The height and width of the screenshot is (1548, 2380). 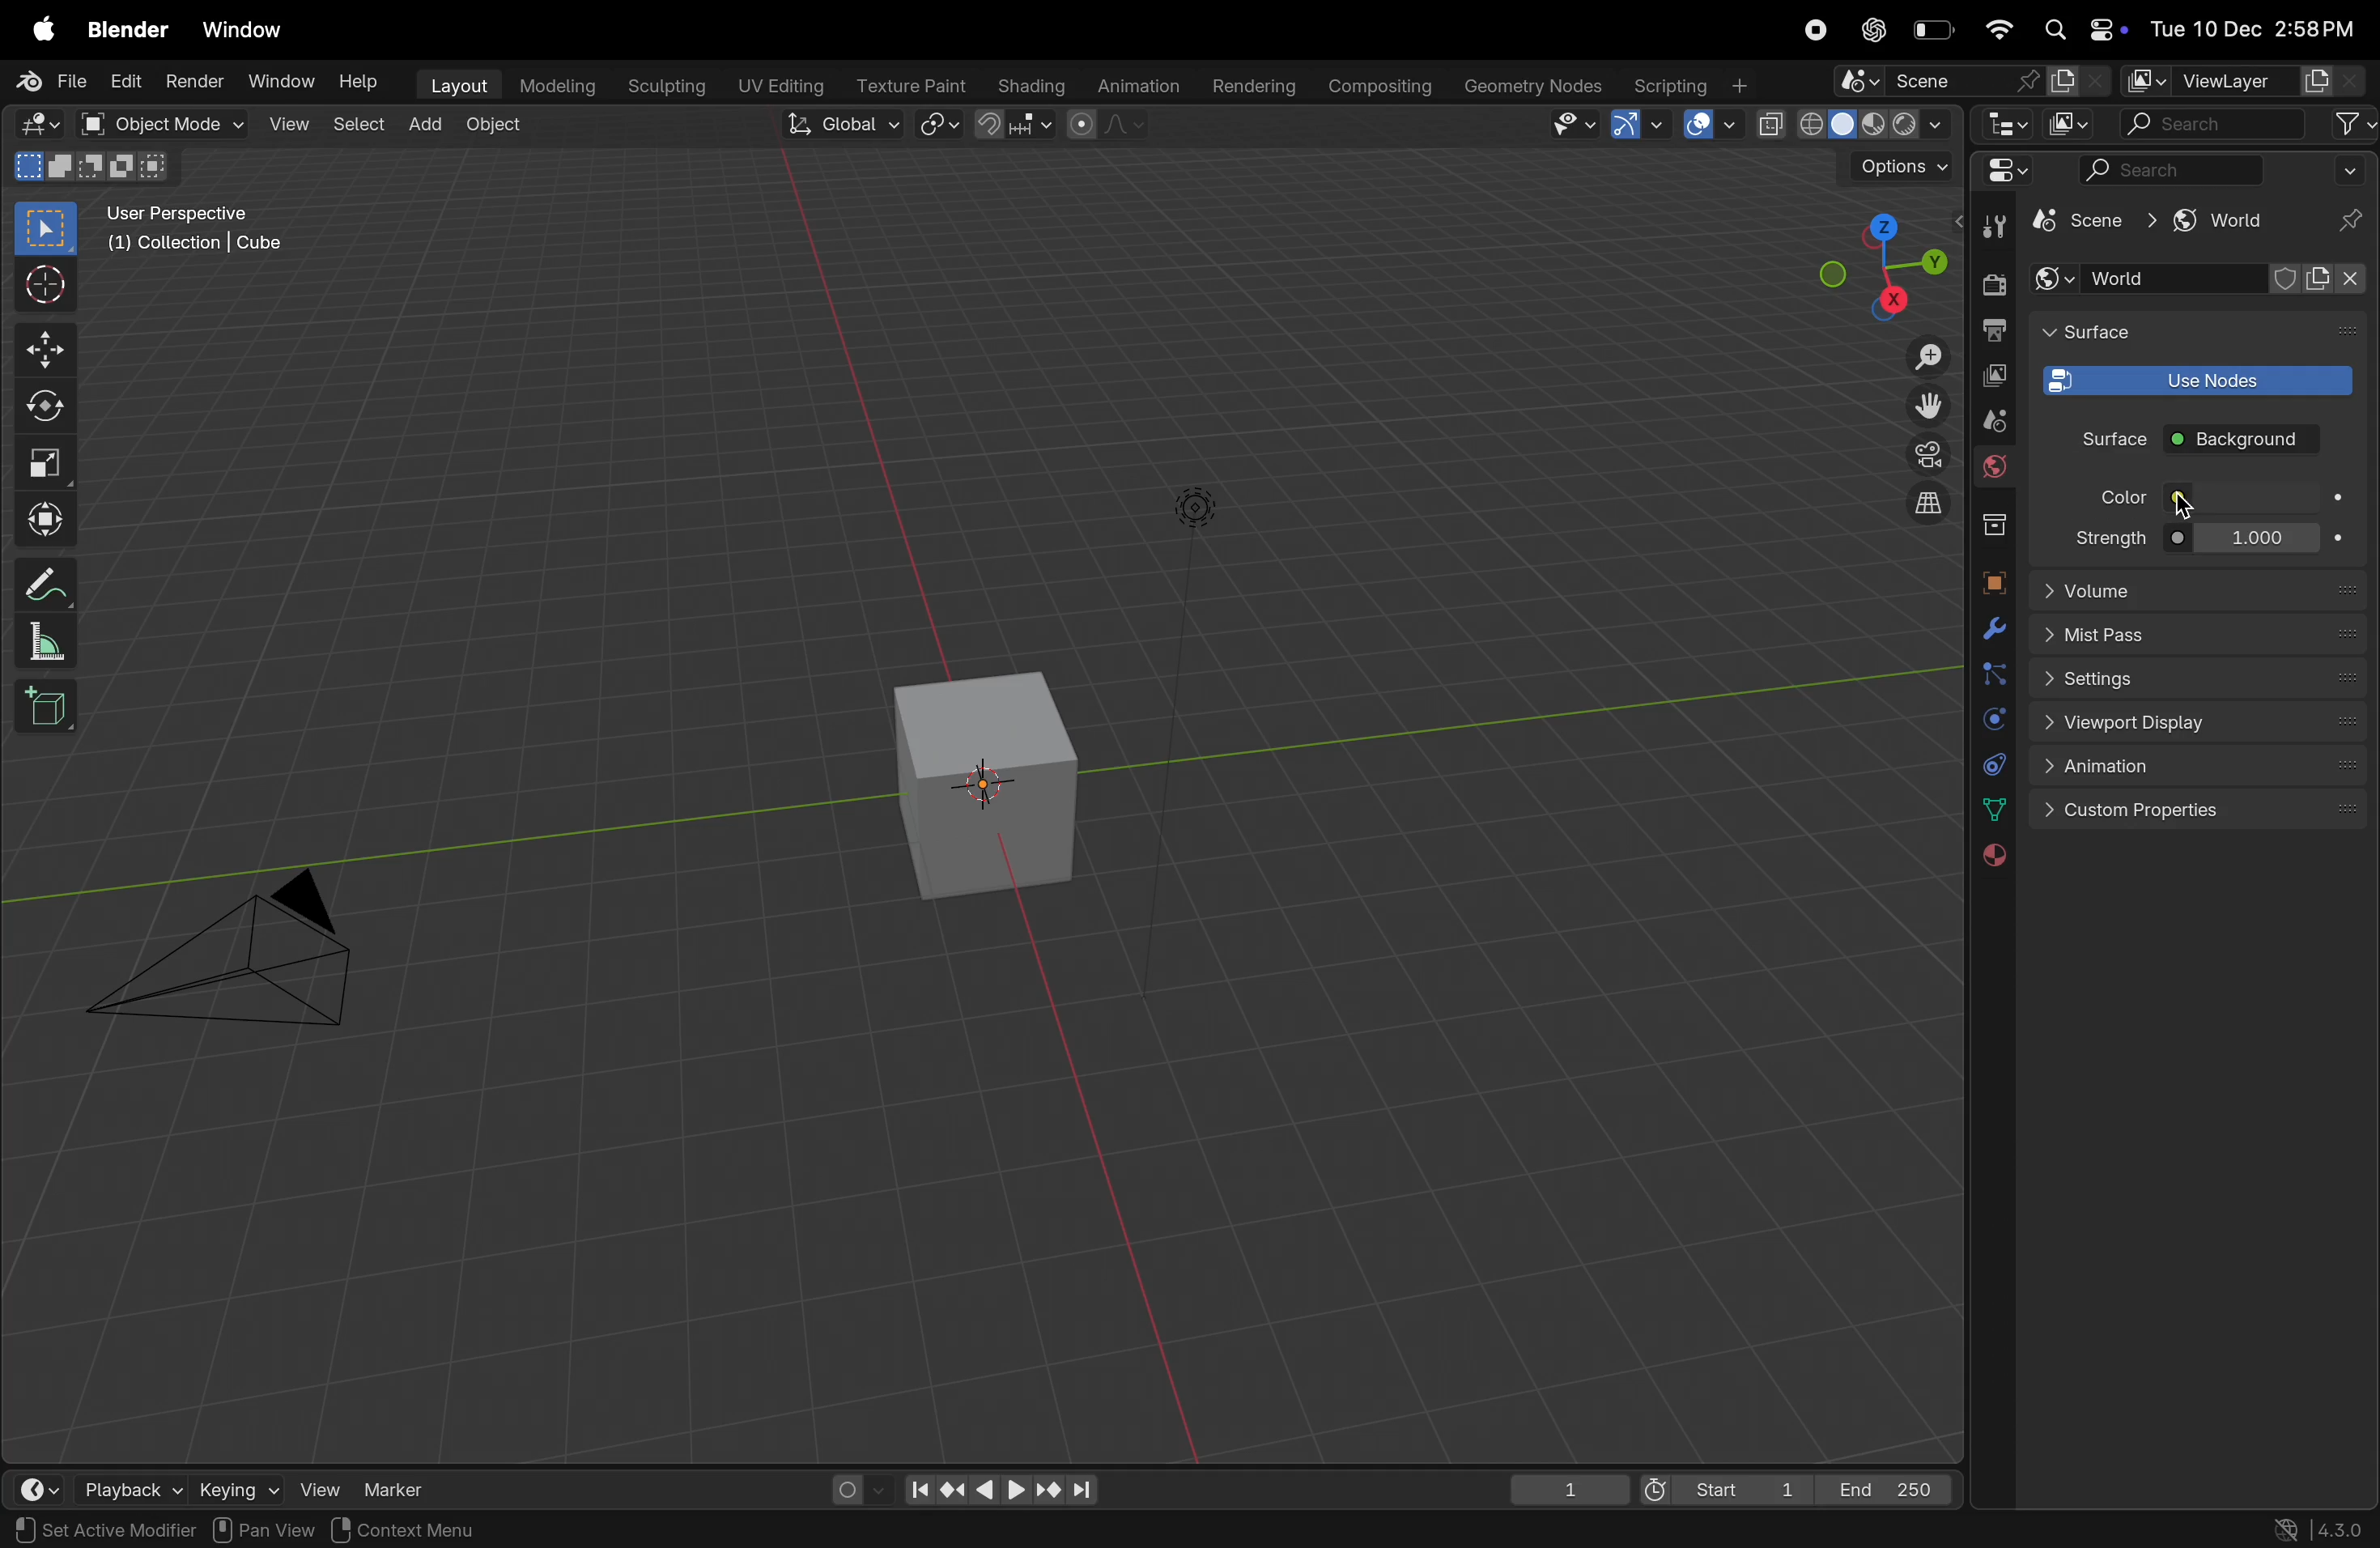 I want to click on date and time, so click(x=2260, y=29).